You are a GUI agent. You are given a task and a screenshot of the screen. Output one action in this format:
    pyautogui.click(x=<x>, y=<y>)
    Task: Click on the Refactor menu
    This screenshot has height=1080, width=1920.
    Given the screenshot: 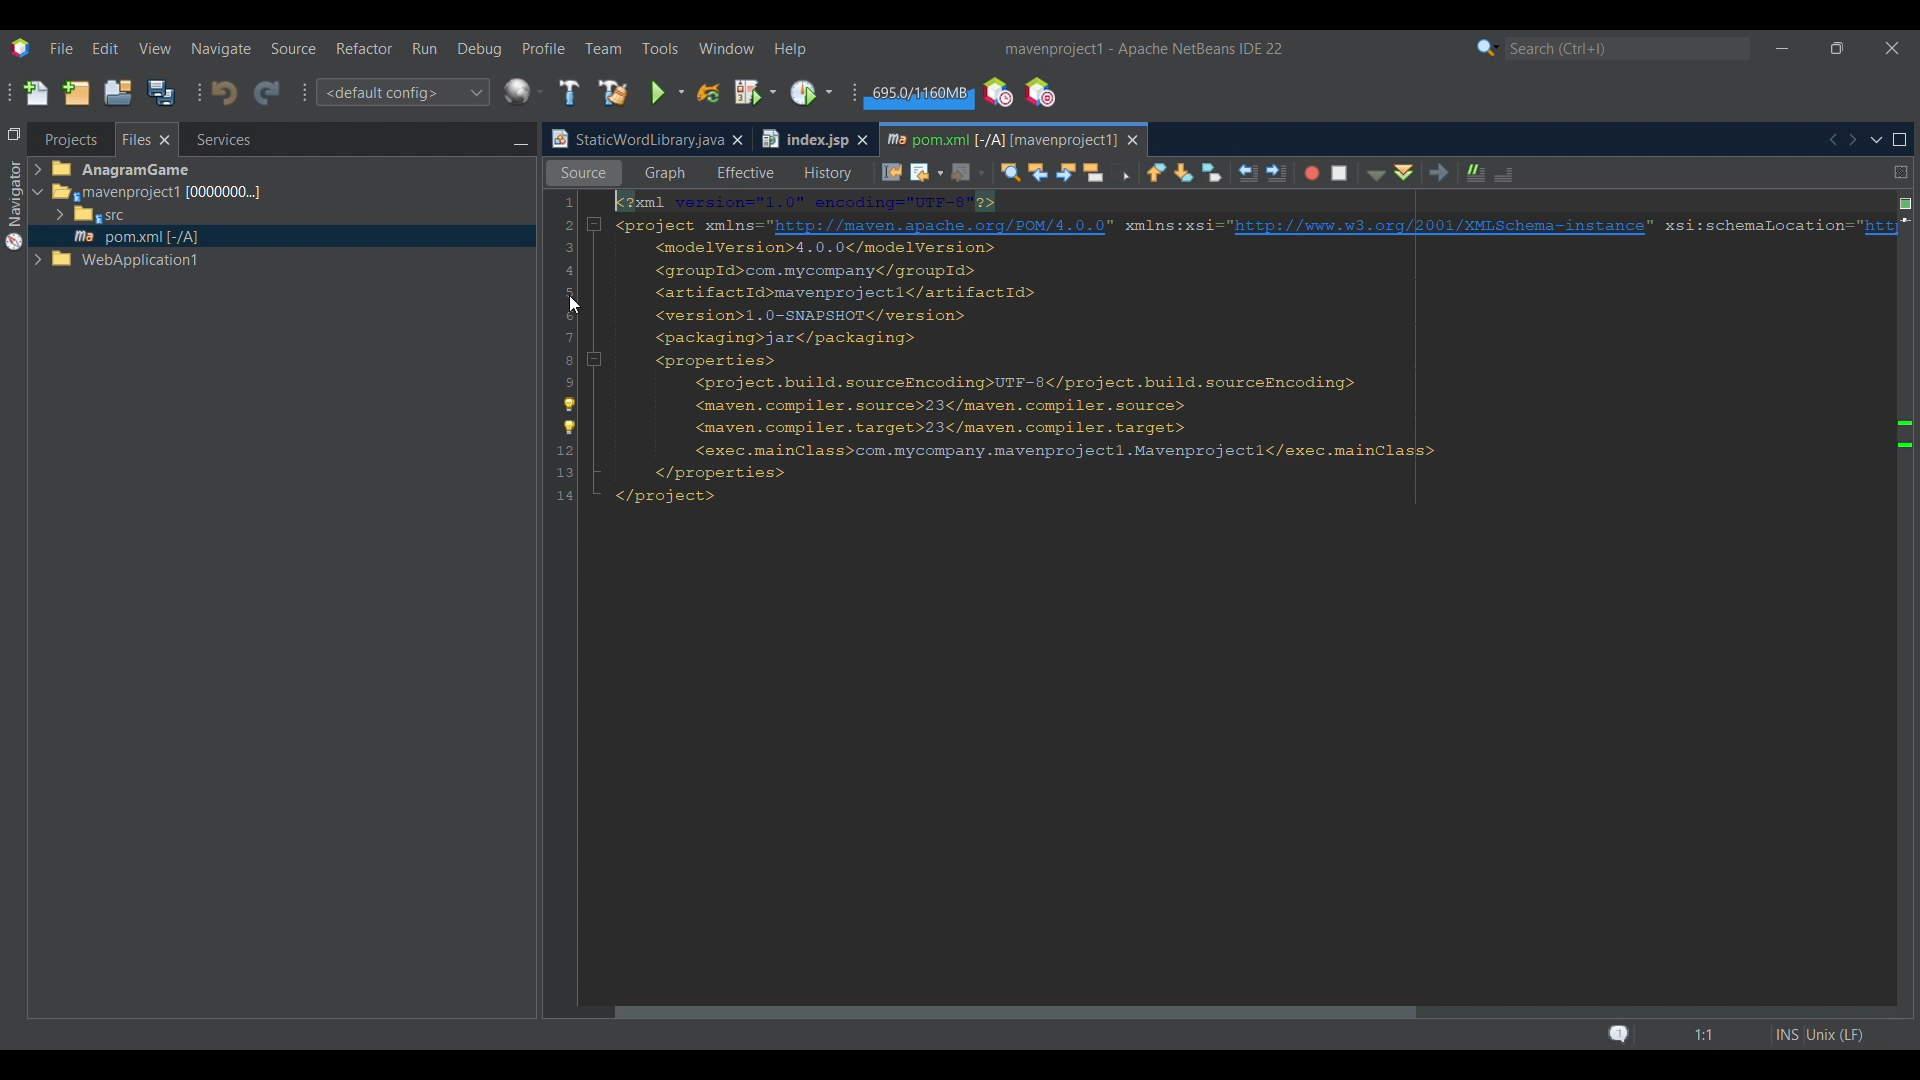 What is the action you would take?
    pyautogui.click(x=363, y=48)
    